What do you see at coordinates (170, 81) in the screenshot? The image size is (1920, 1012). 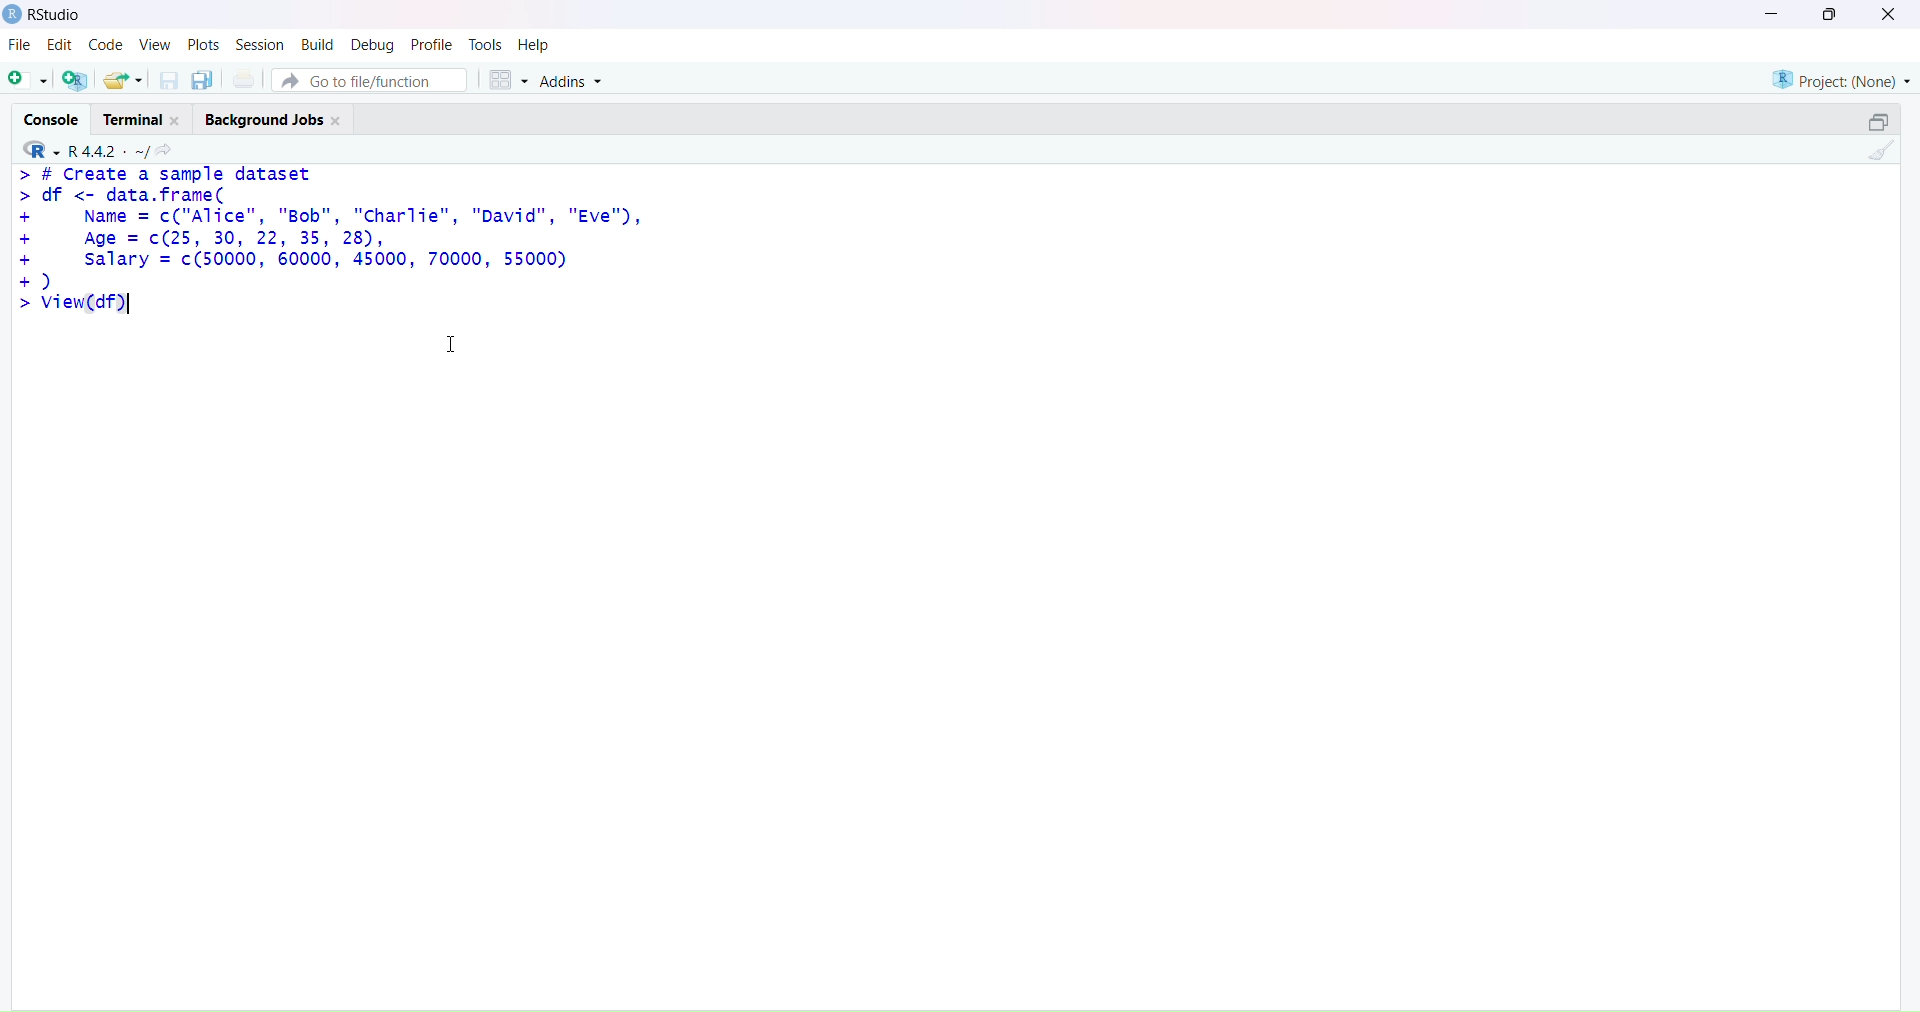 I see `save current documents` at bounding box center [170, 81].